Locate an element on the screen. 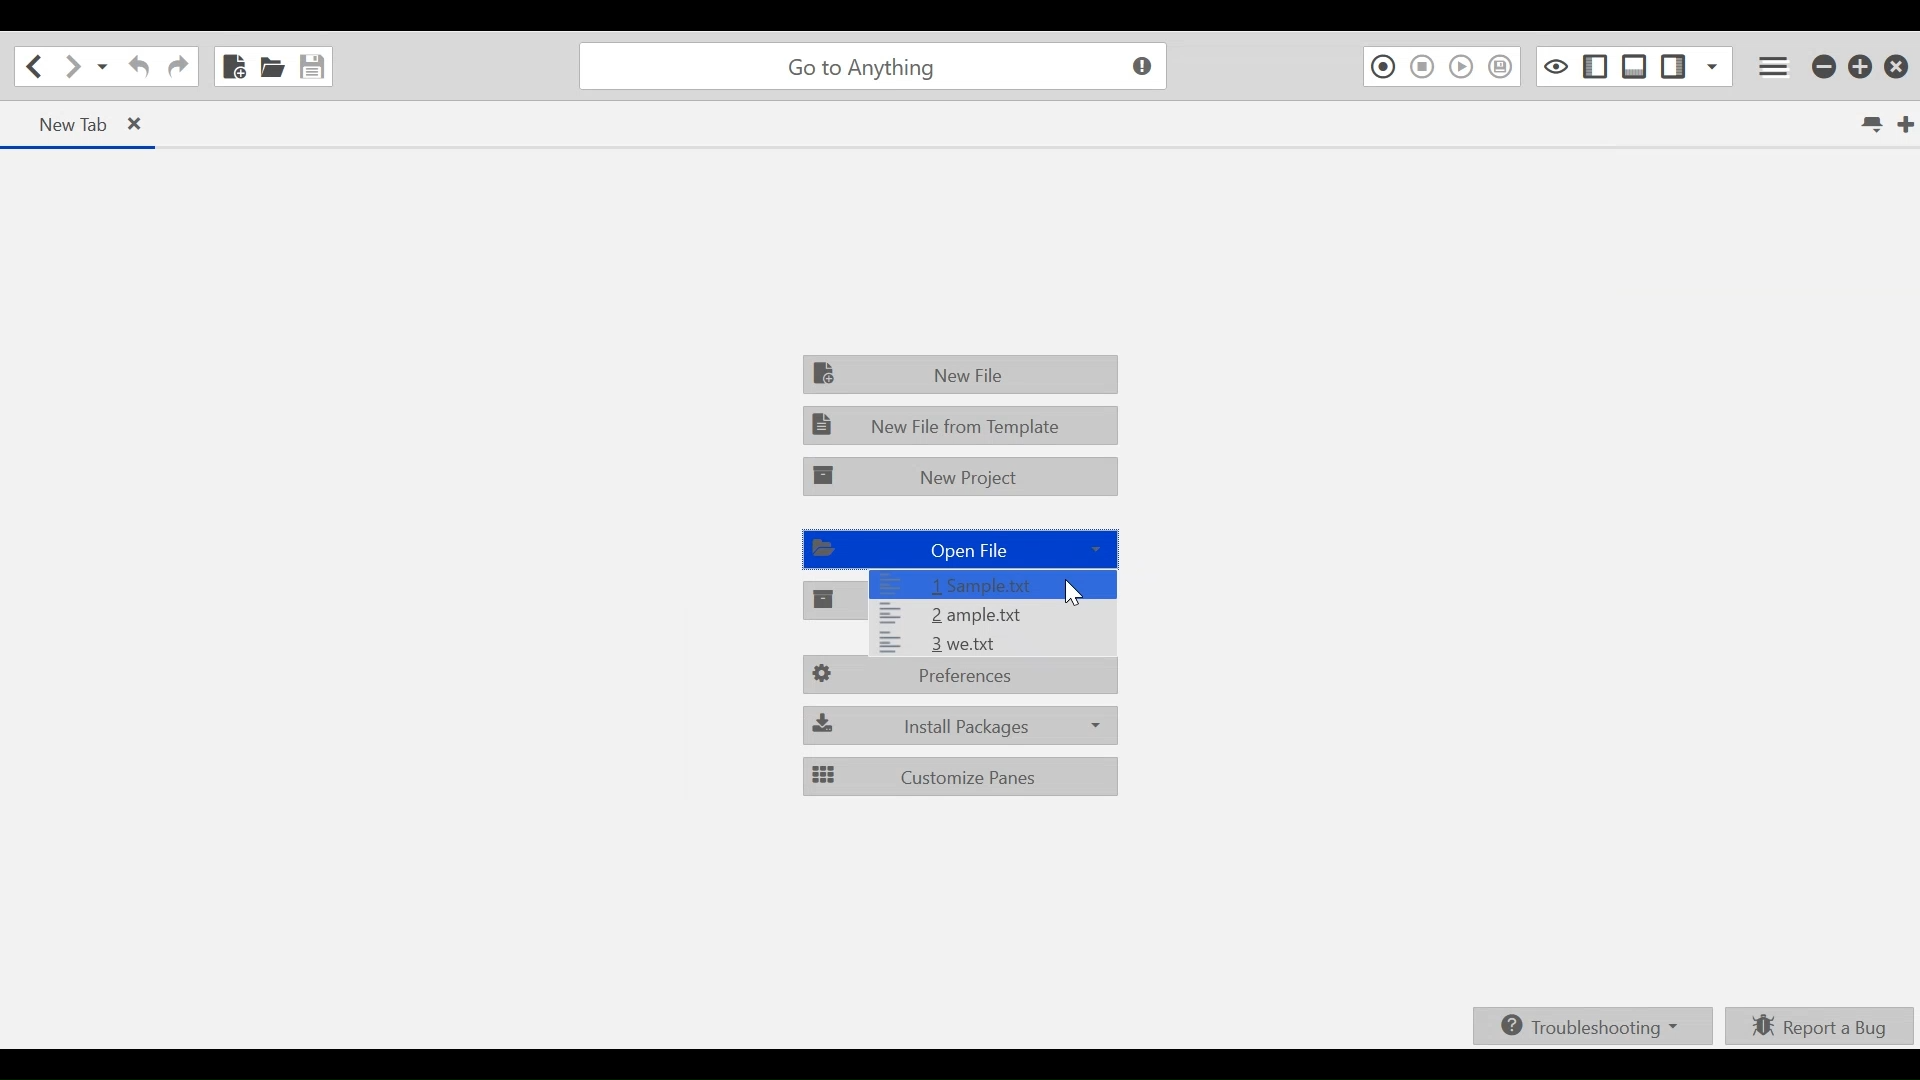  New File is located at coordinates (235, 65).